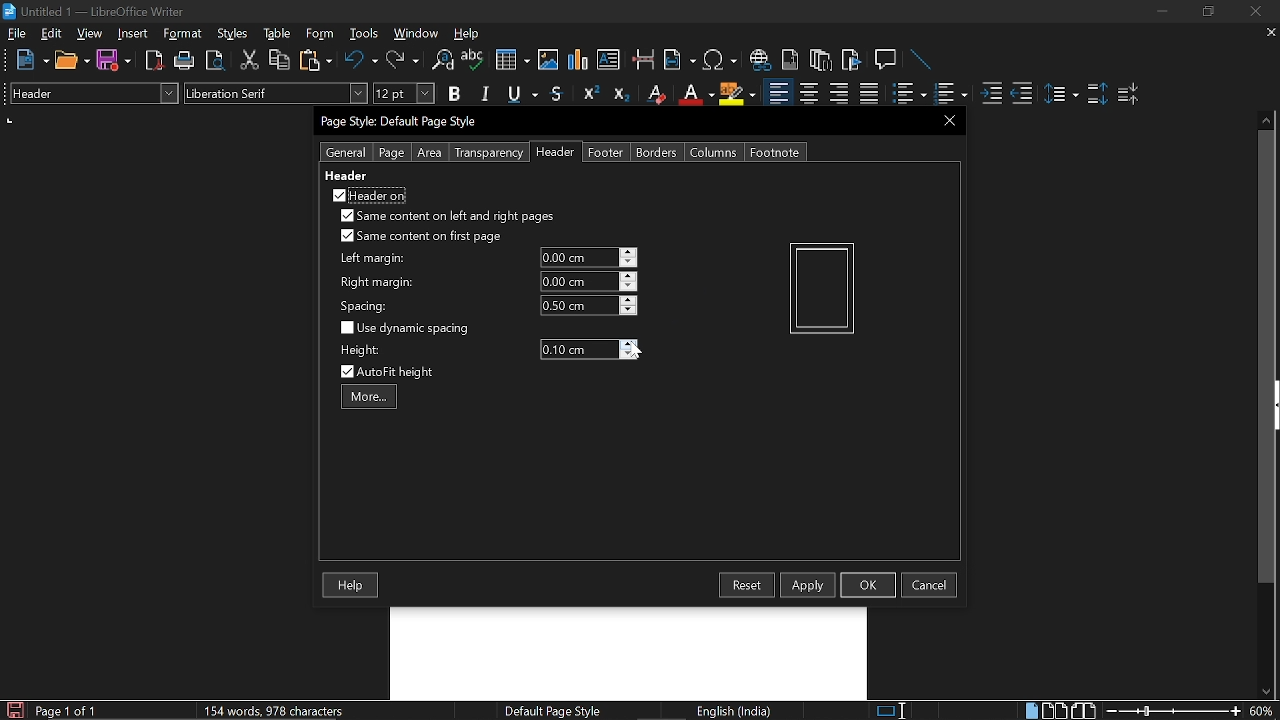 This screenshot has width=1280, height=720. Describe the element at coordinates (552, 153) in the screenshot. I see `Header` at that location.